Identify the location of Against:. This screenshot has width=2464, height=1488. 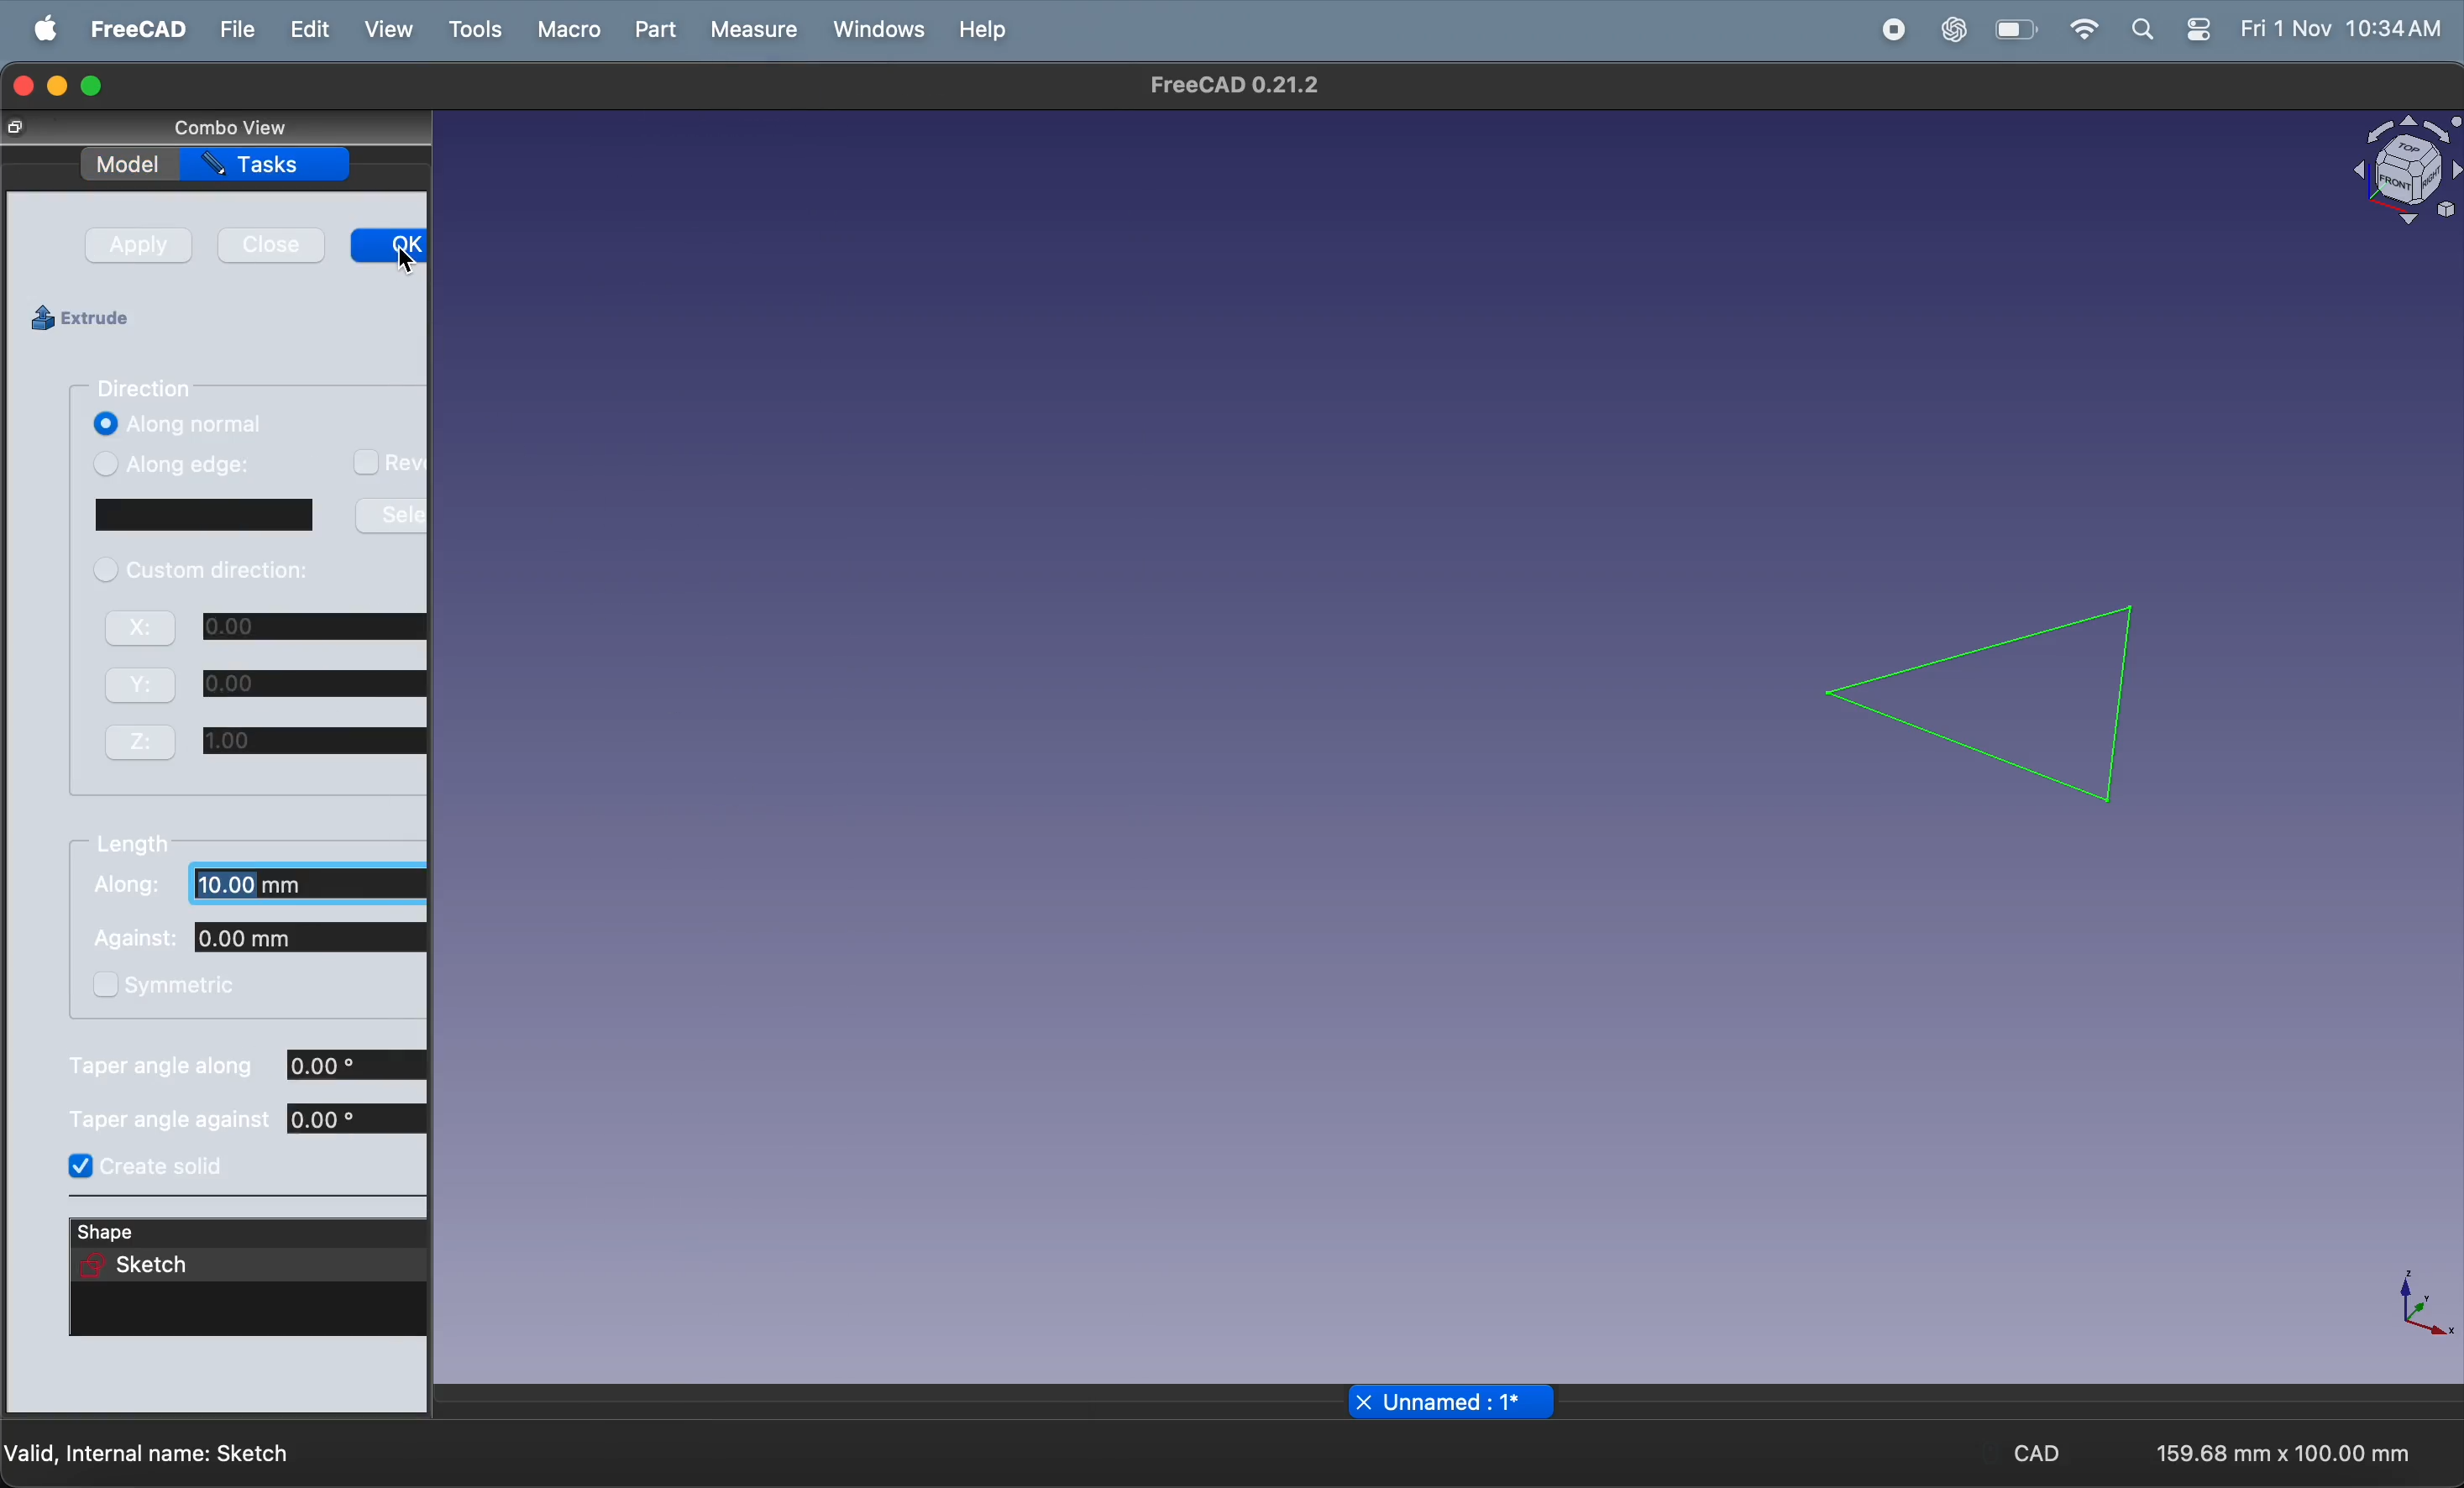
(138, 941).